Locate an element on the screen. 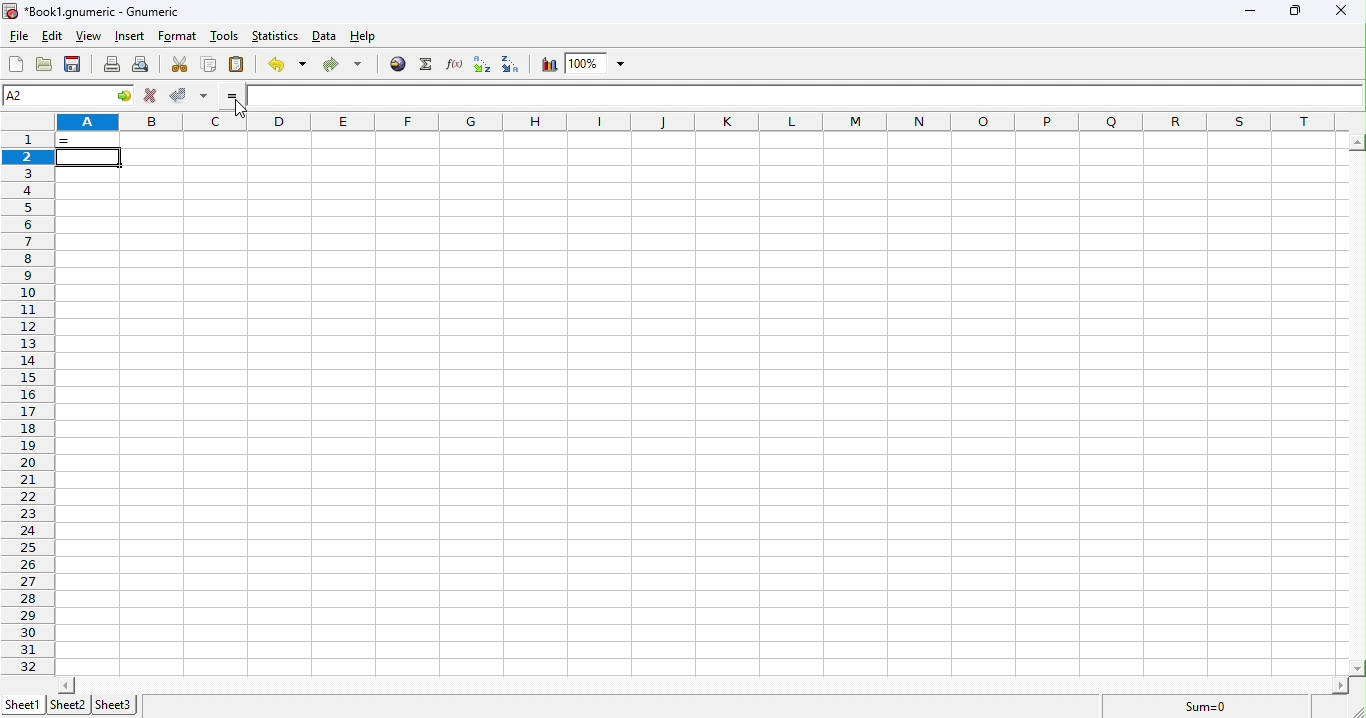 This screenshot has width=1366, height=718. Cells is located at coordinates (693, 405).